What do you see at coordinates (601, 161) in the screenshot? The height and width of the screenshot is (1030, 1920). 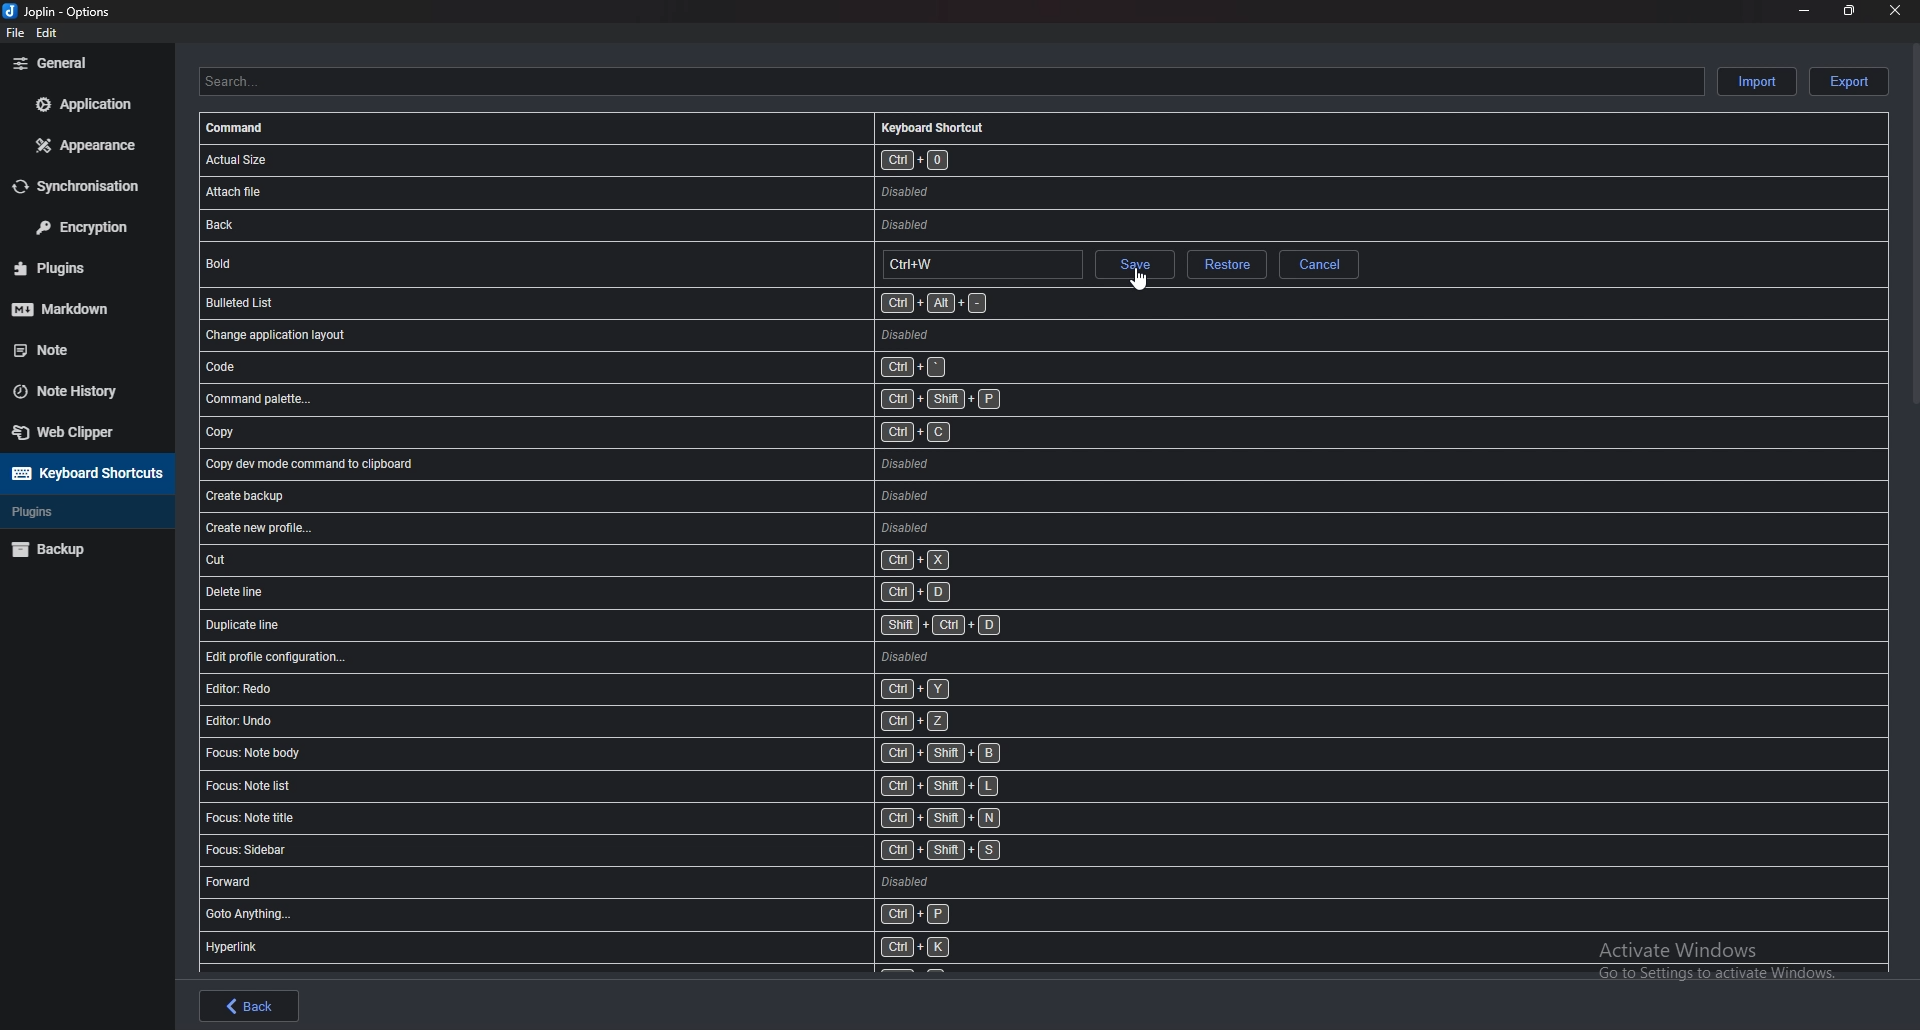 I see `shortcut` at bounding box center [601, 161].